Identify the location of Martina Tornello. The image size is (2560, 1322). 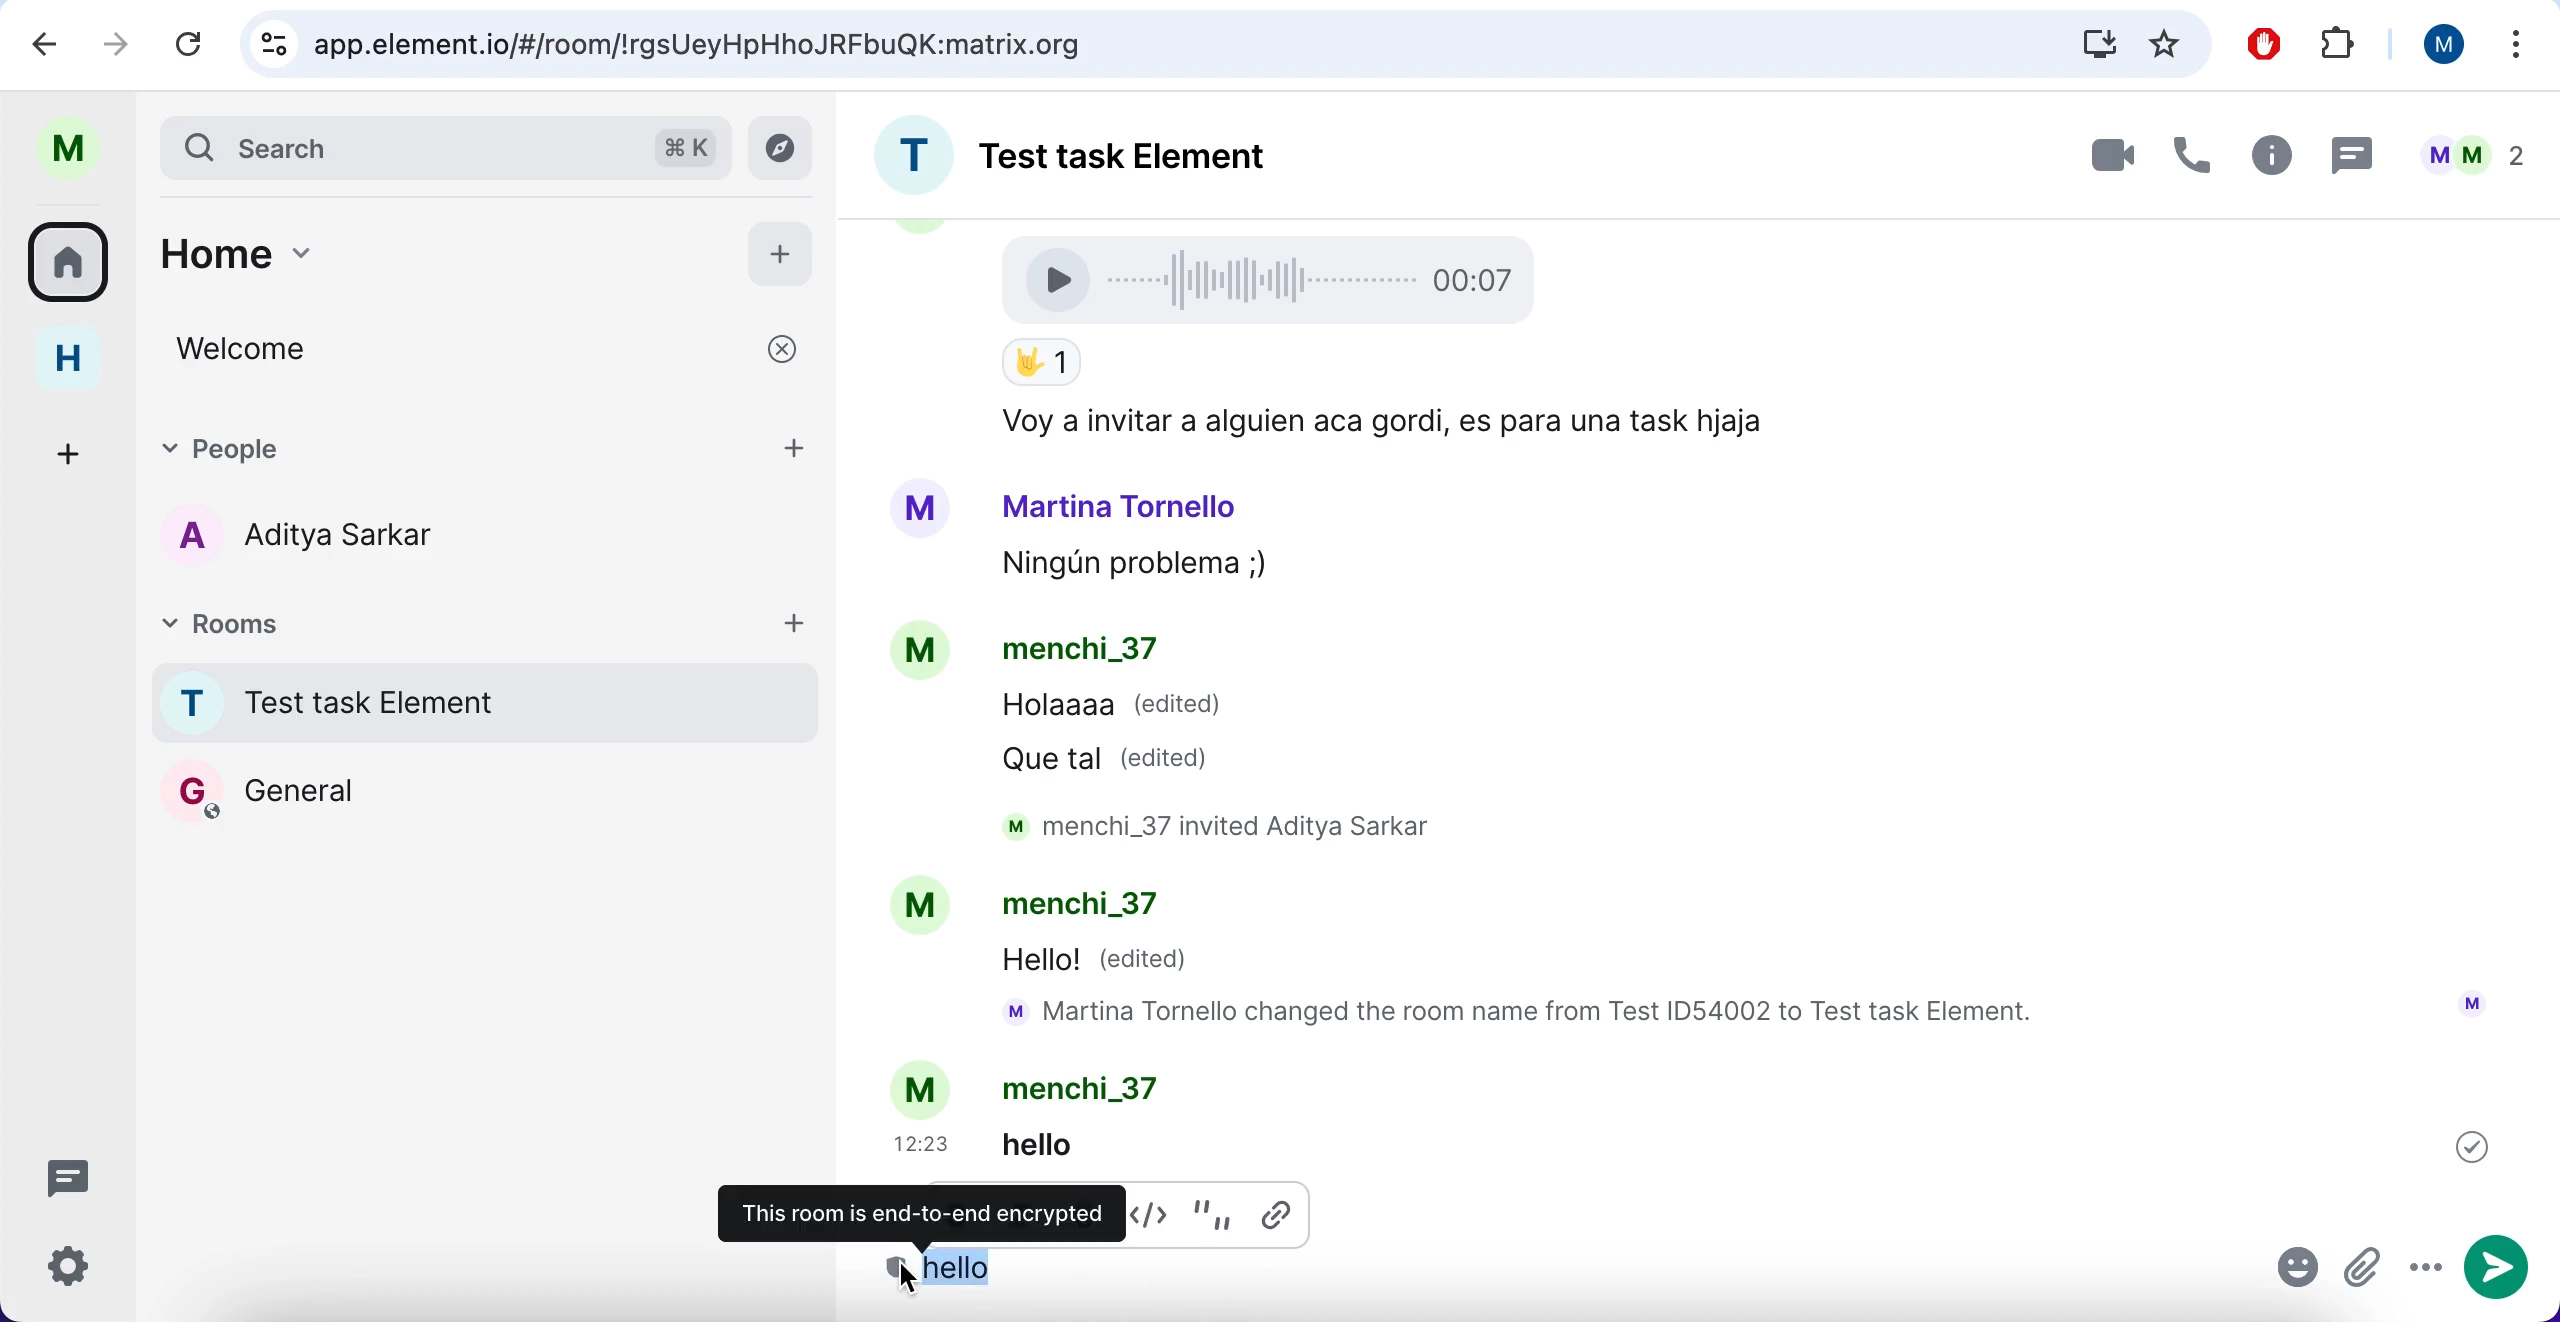
(1121, 505).